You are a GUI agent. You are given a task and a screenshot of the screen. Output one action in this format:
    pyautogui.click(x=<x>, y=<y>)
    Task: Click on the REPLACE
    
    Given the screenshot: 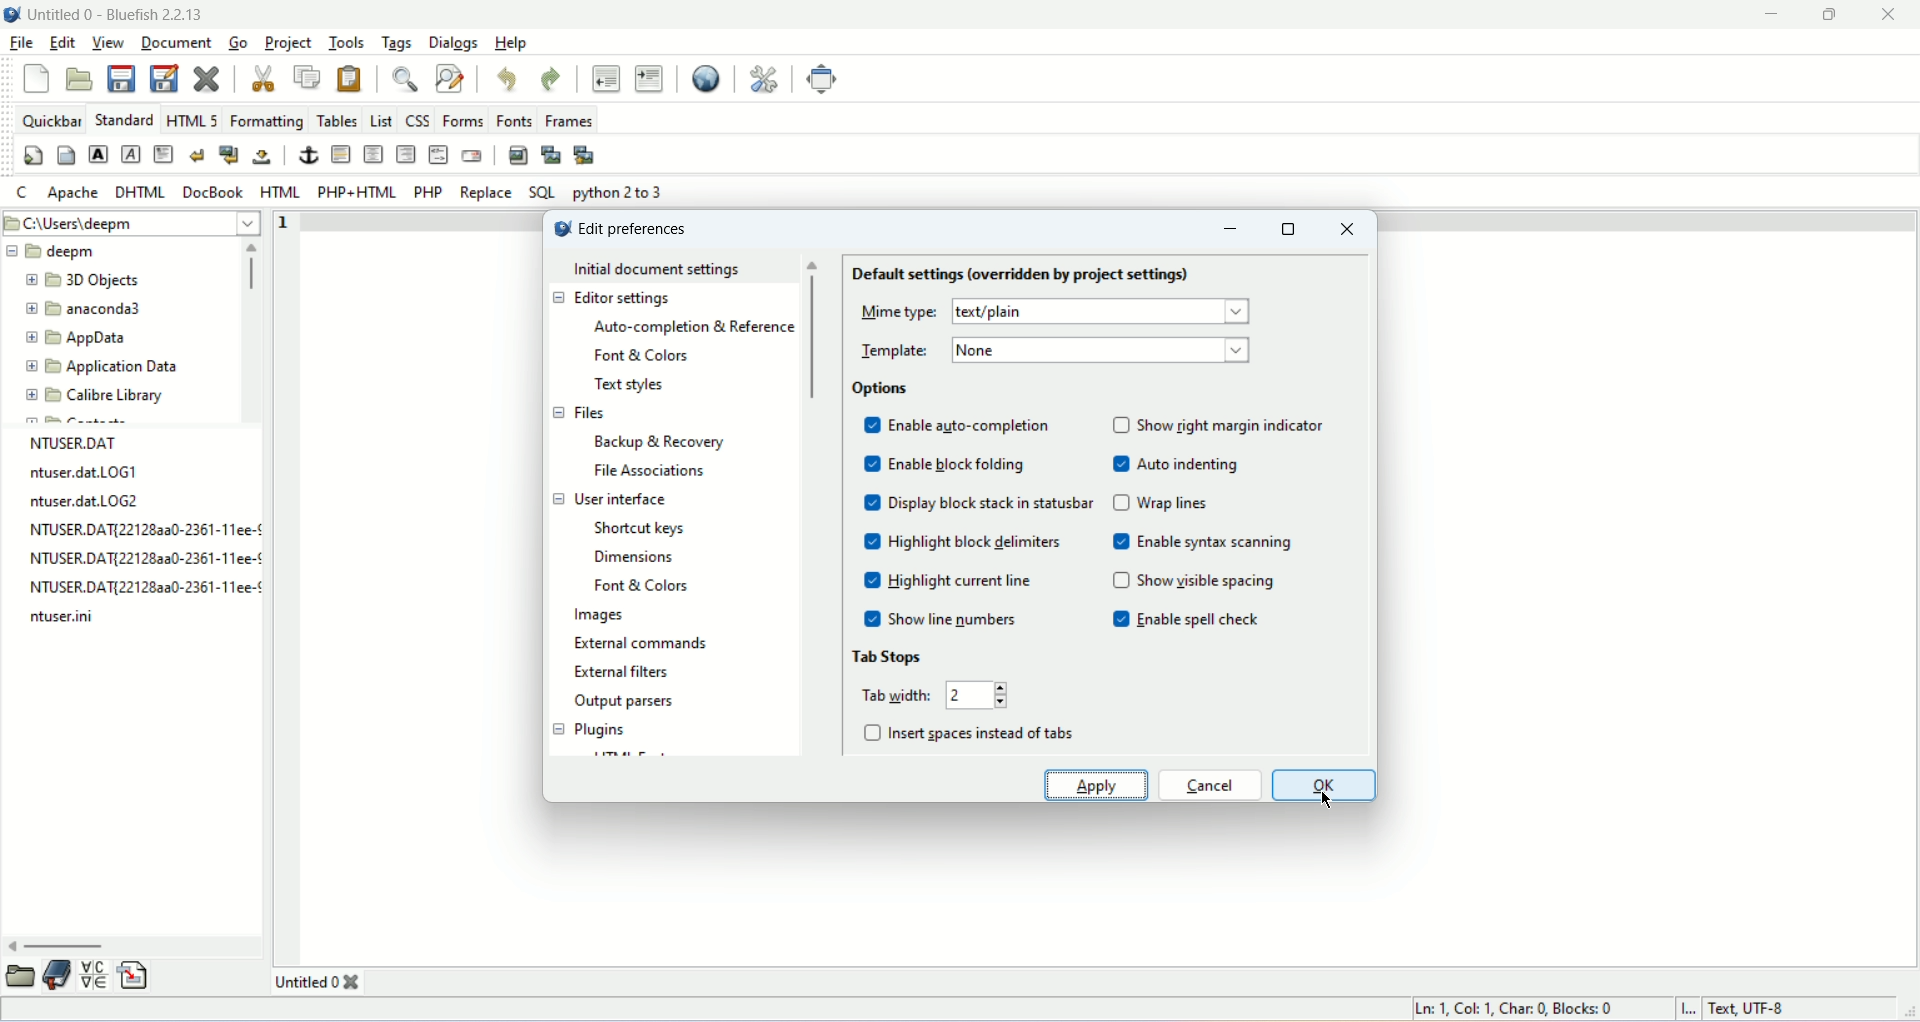 What is the action you would take?
    pyautogui.click(x=485, y=192)
    